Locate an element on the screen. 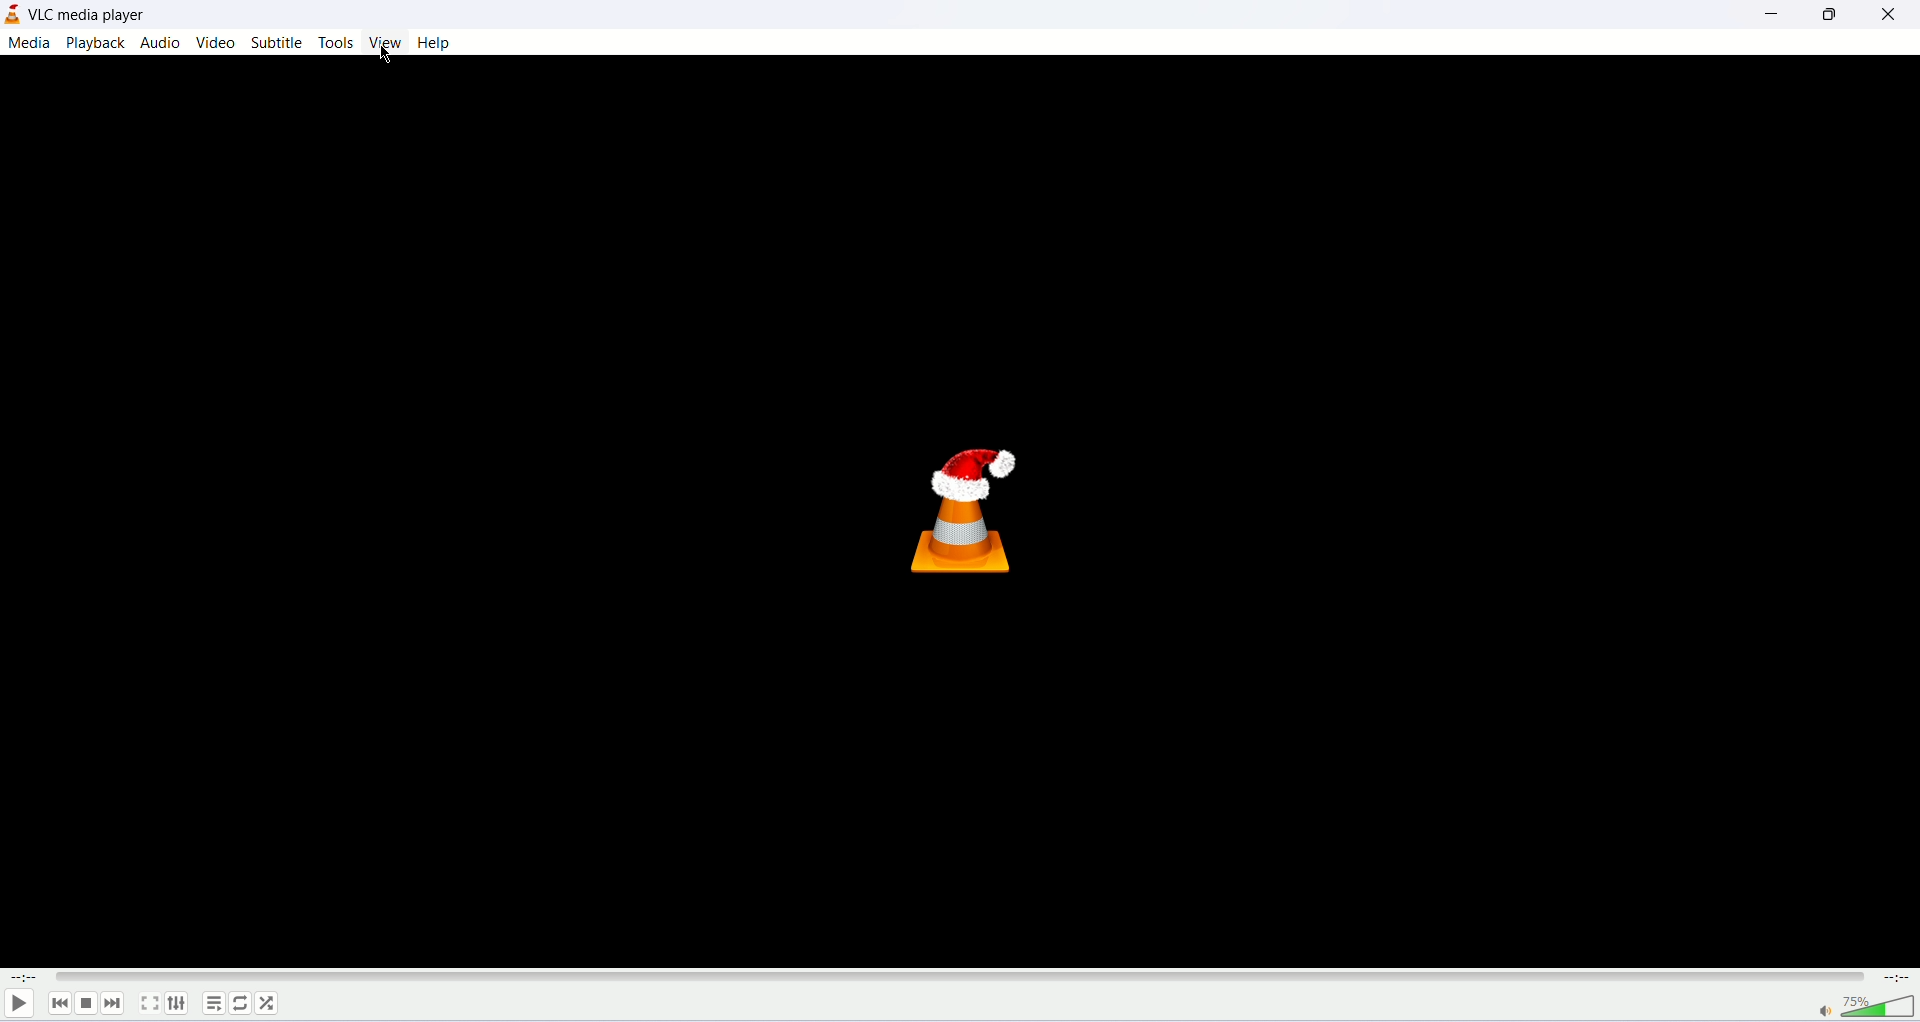 Image resolution: width=1920 pixels, height=1022 pixels. total time is located at coordinates (1900, 979).